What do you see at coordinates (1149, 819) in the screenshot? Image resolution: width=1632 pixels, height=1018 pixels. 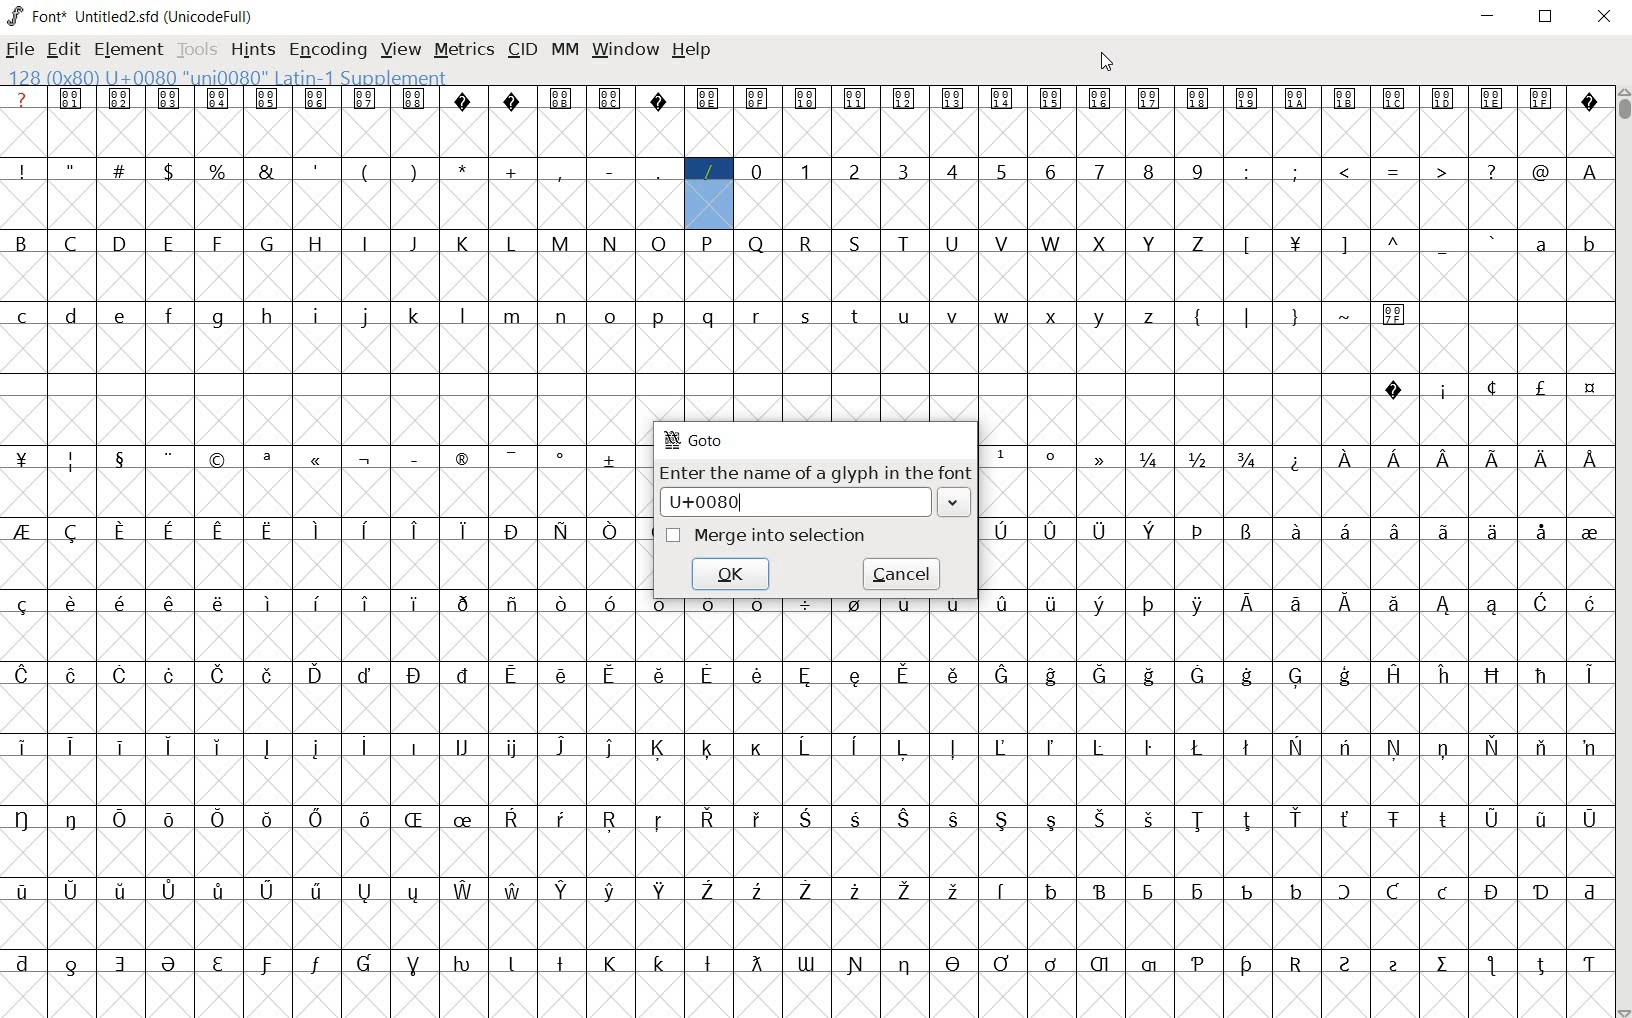 I see `glyph` at bounding box center [1149, 819].